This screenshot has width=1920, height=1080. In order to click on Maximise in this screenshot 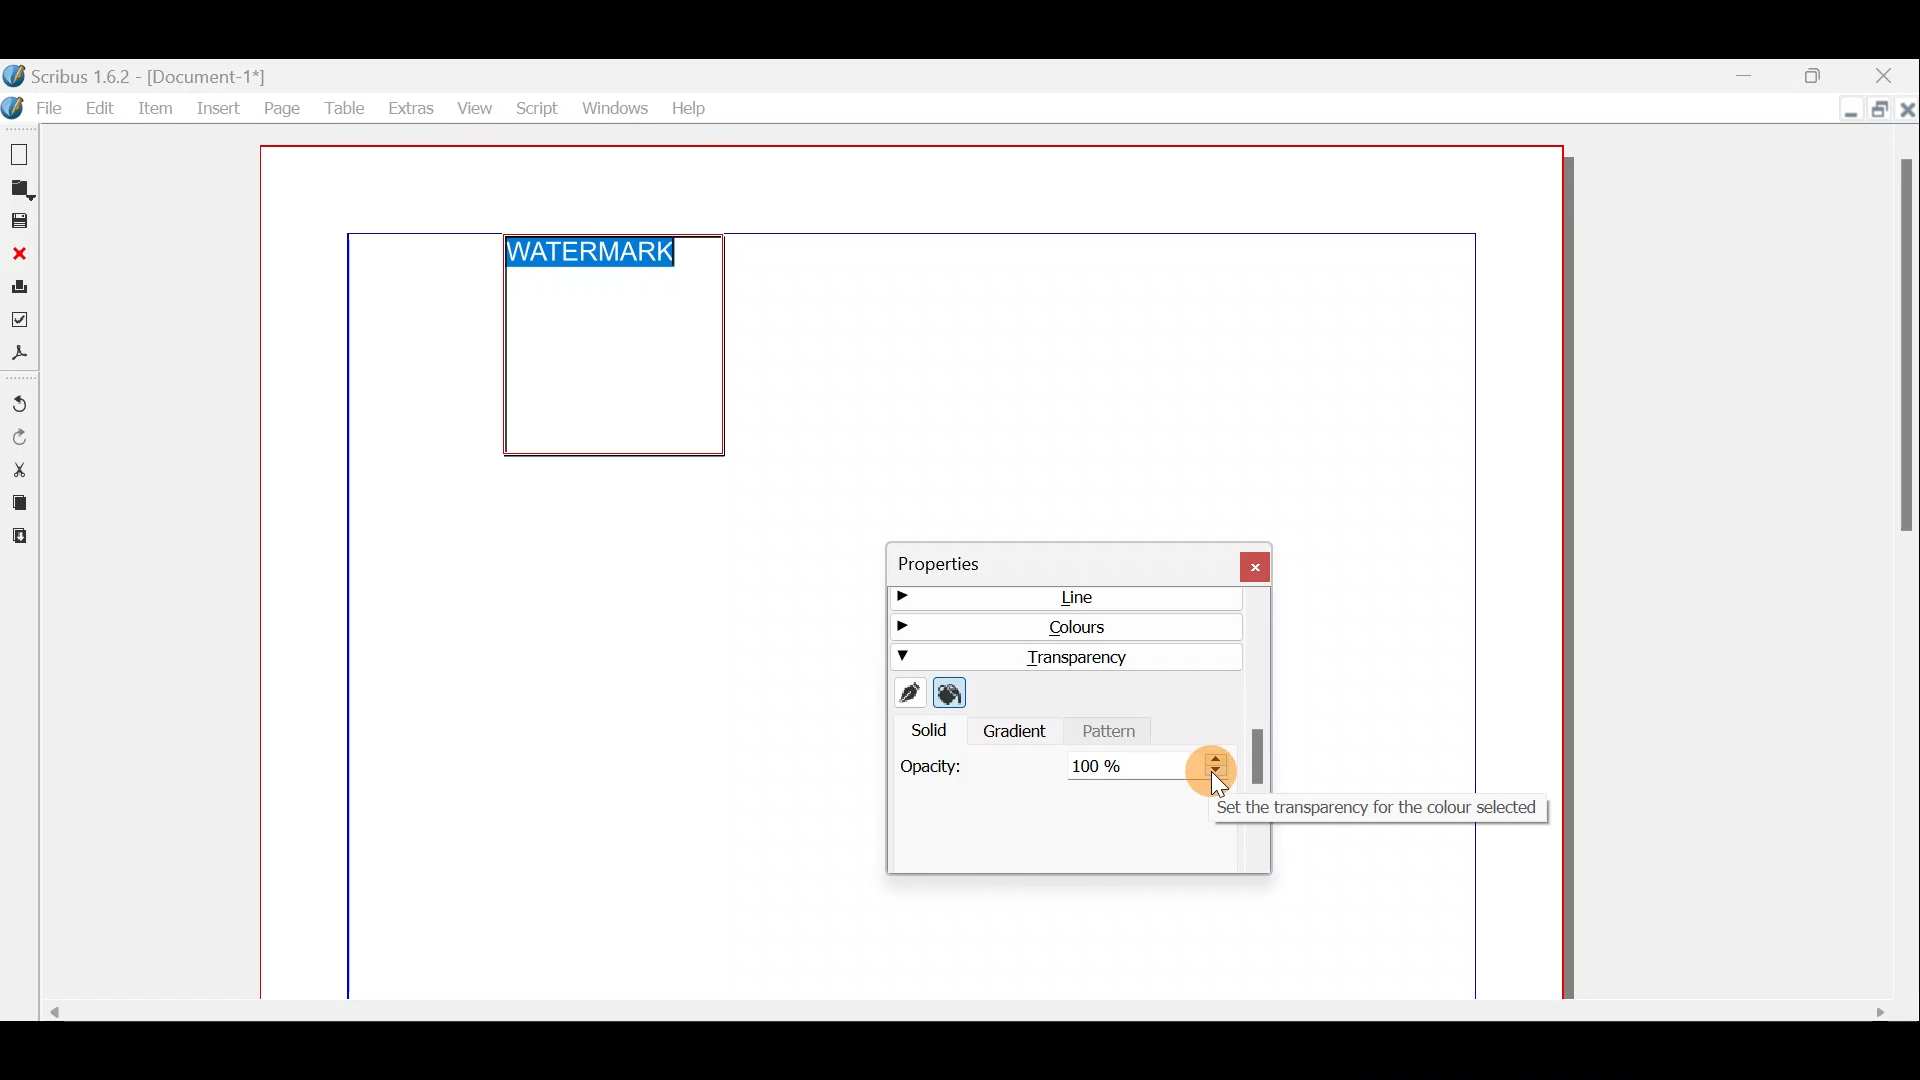, I will do `click(1877, 107)`.